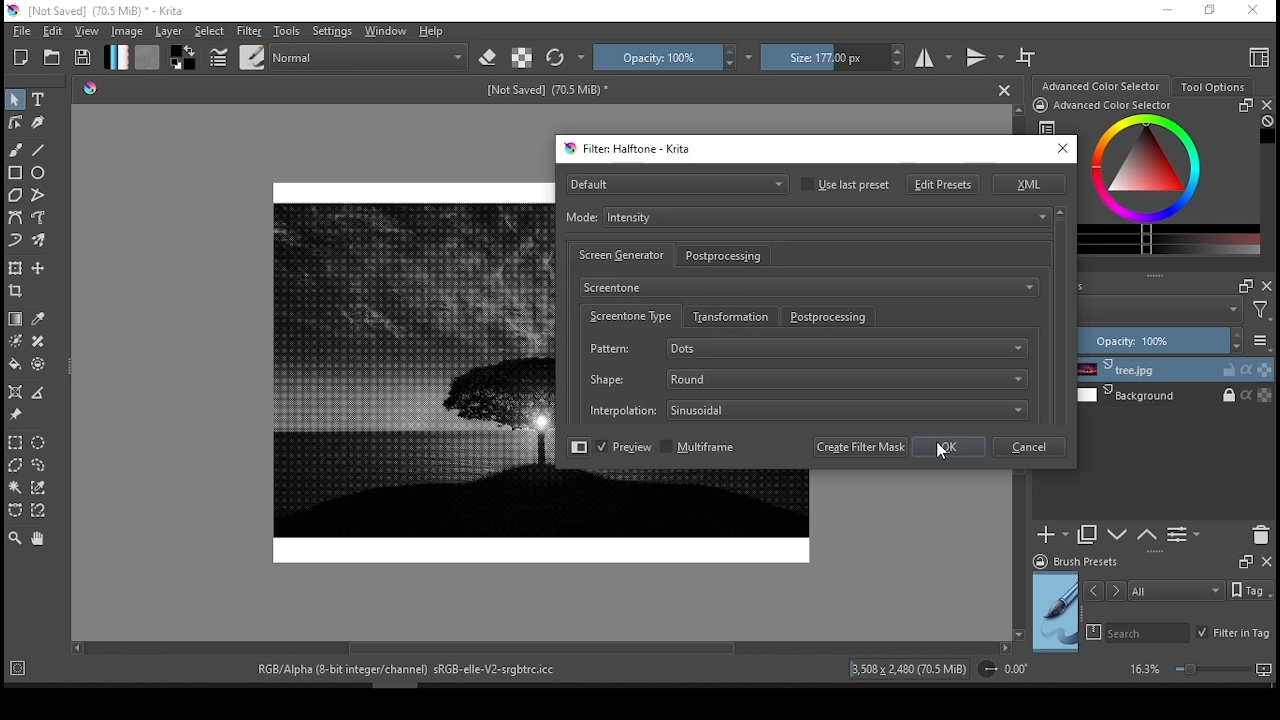 This screenshot has width=1280, height=720. I want to click on restore, so click(1208, 11).